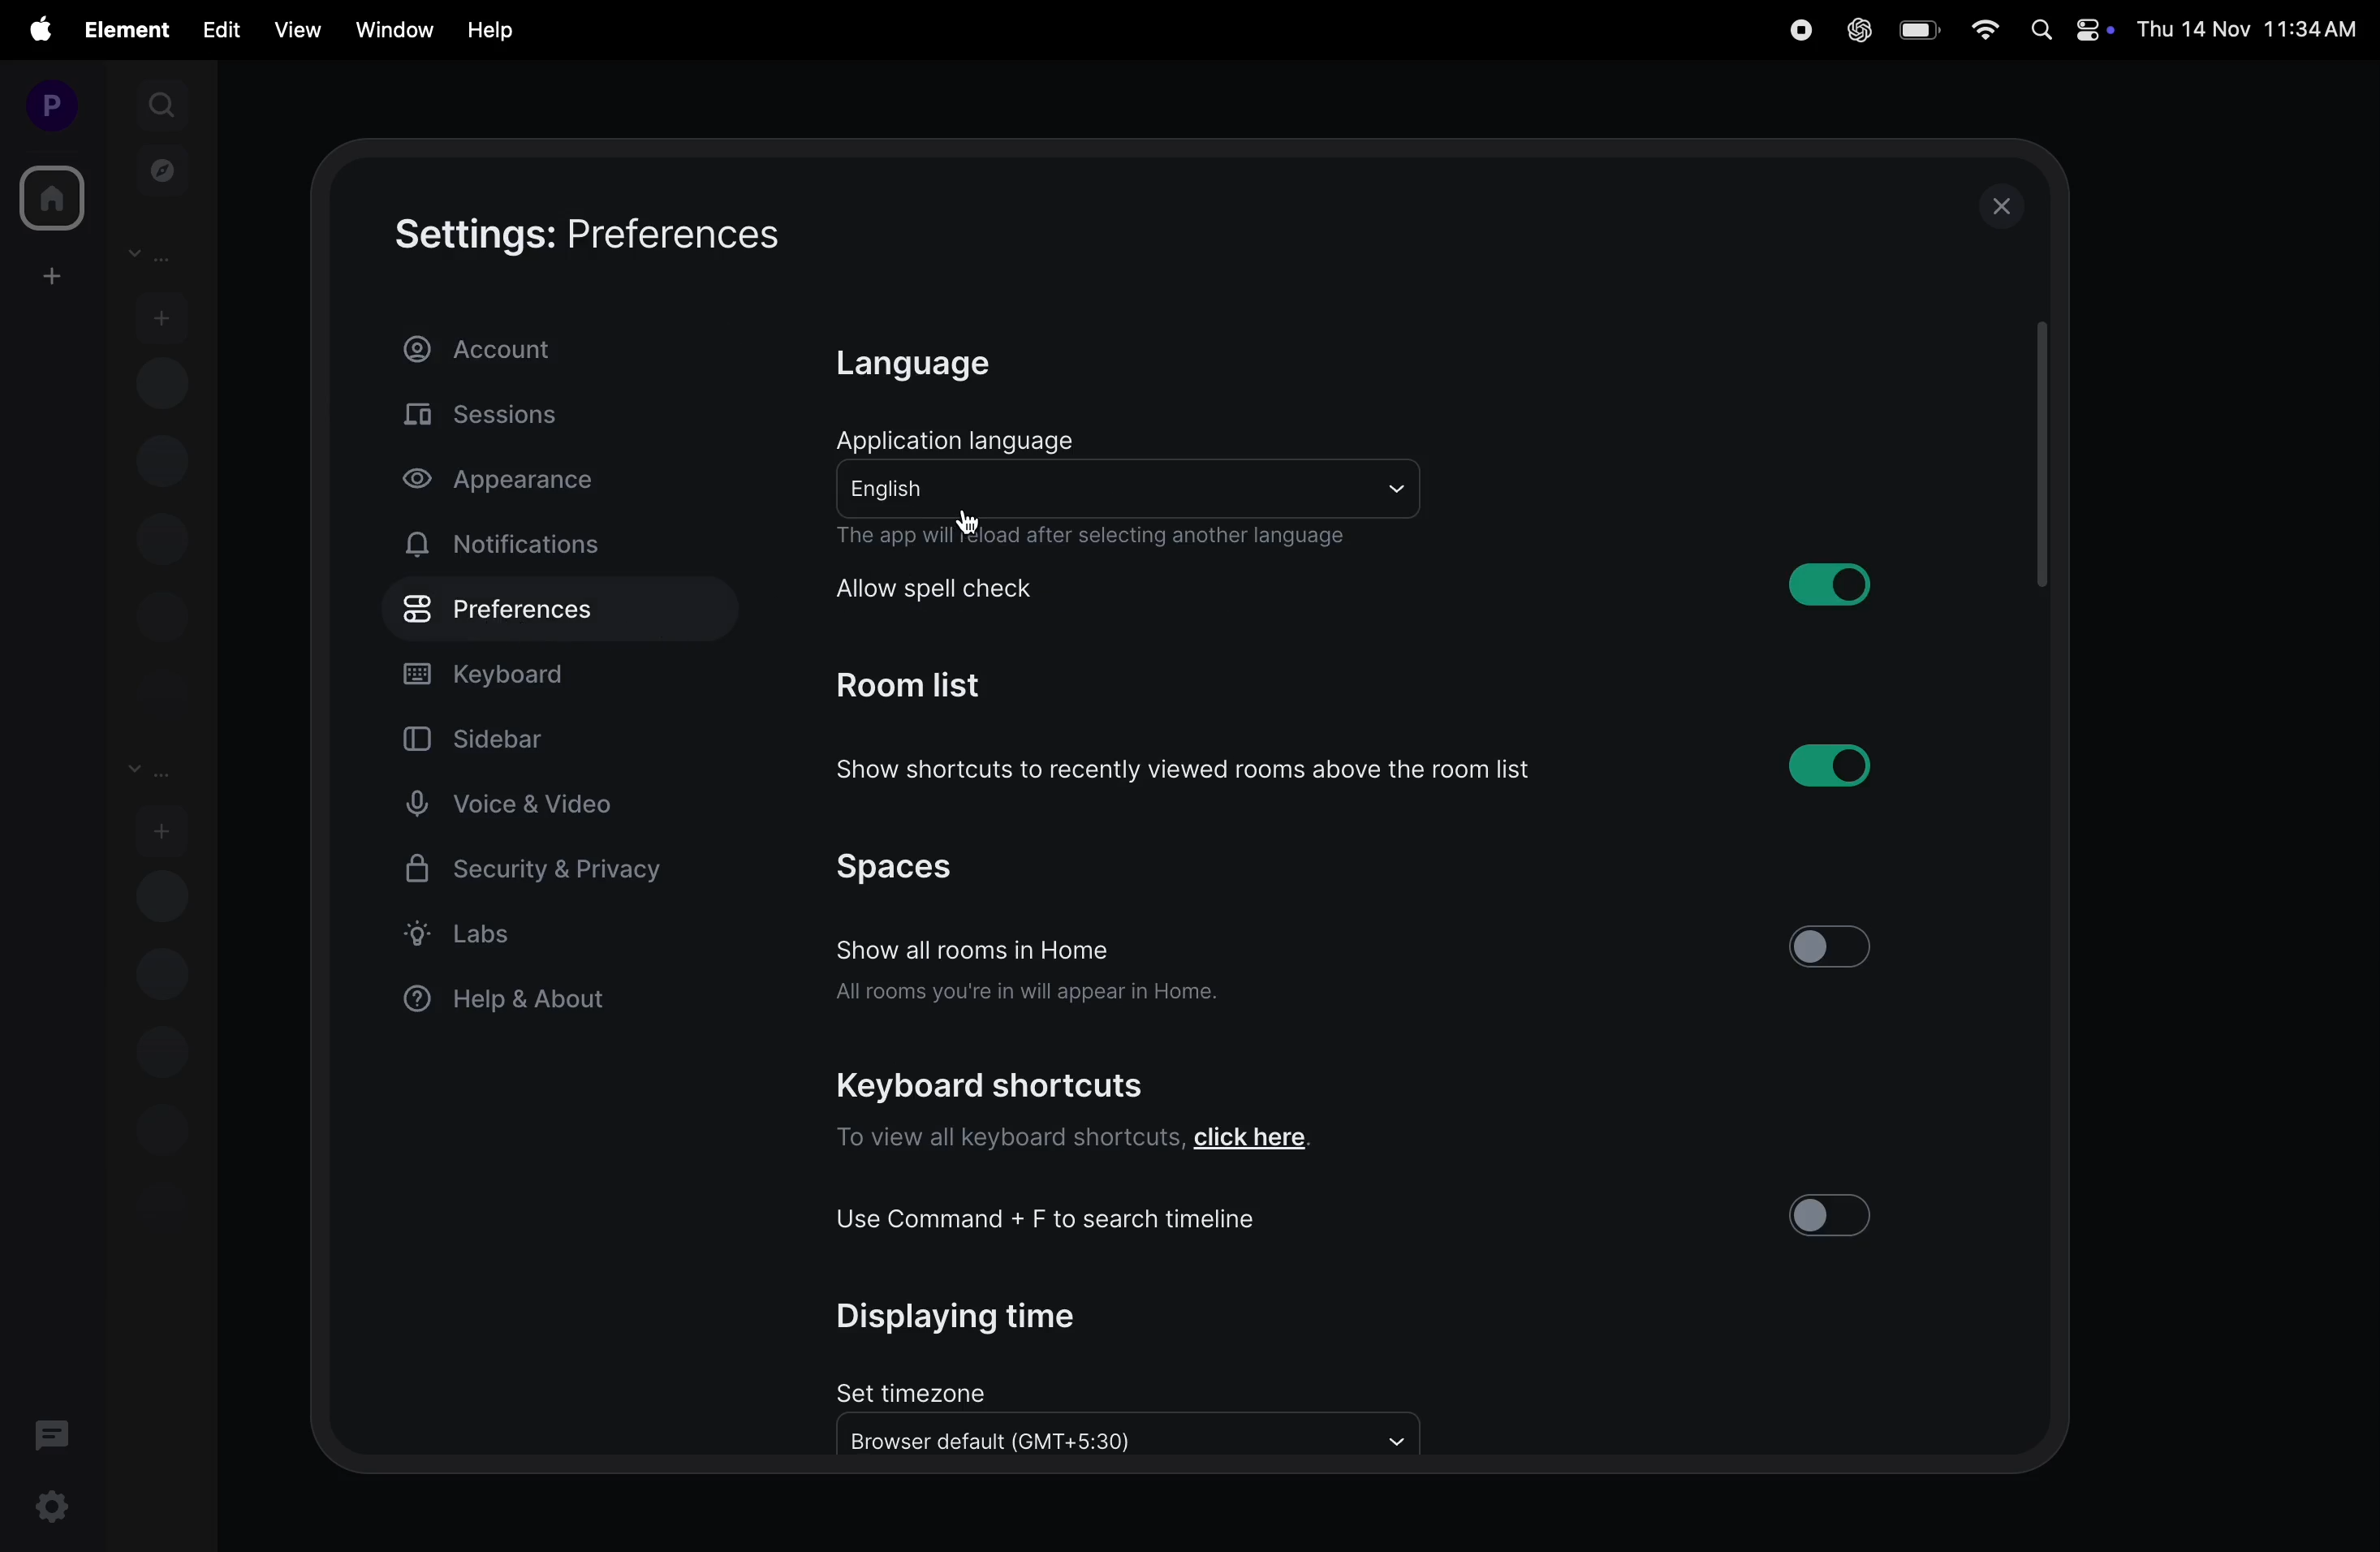  What do you see at coordinates (149, 773) in the screenshot?
I see `rooms` at bounding box center [149, 773].